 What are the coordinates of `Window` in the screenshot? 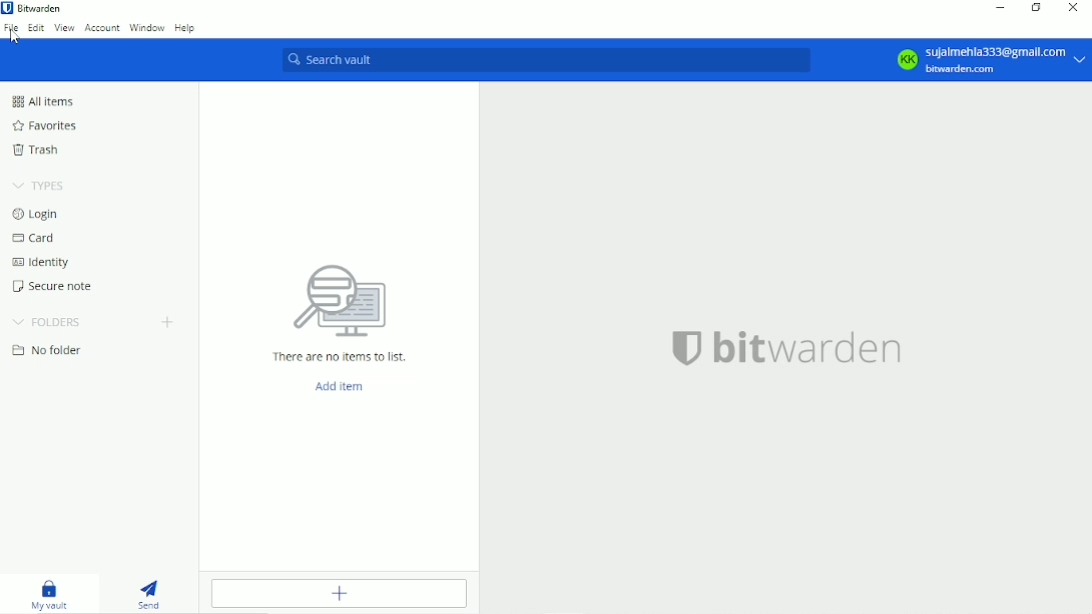 It's located at (147, 27).